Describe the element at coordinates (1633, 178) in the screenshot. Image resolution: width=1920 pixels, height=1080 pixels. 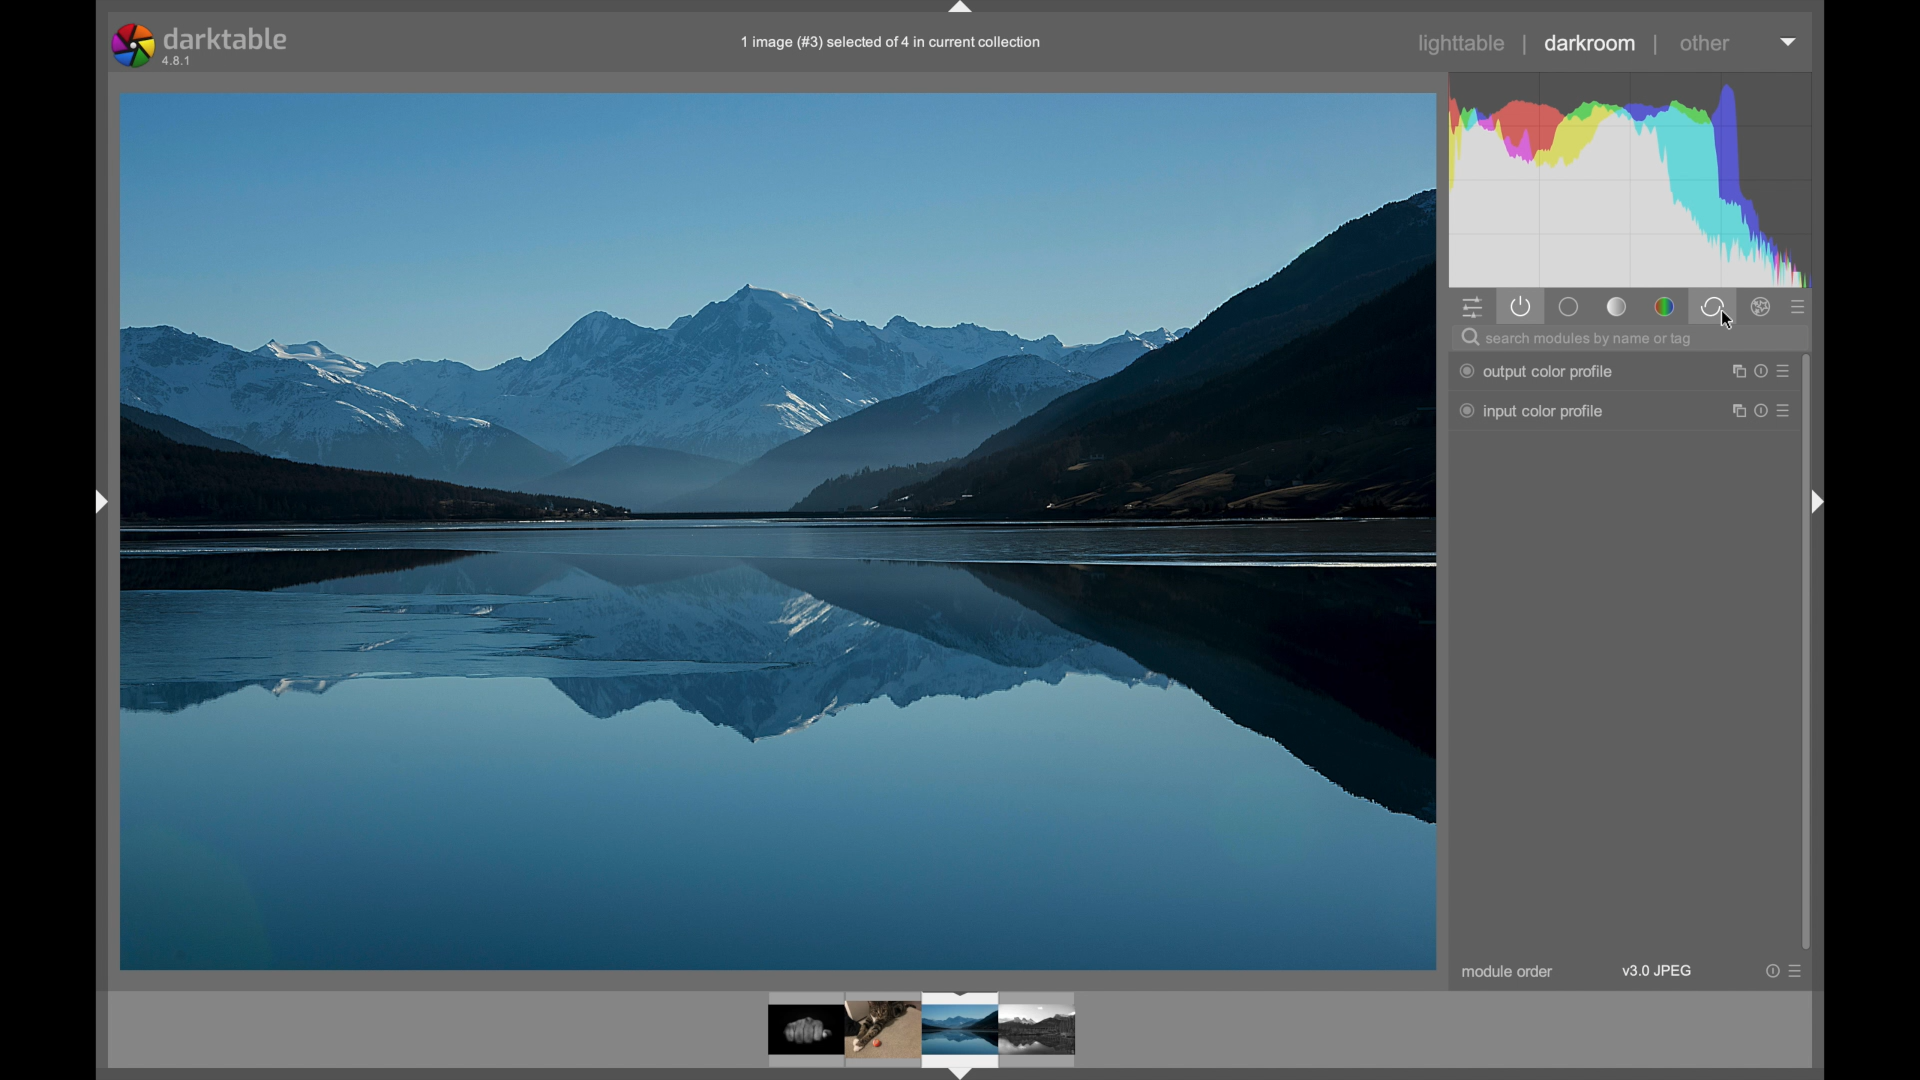
I see `histogram` at that location.